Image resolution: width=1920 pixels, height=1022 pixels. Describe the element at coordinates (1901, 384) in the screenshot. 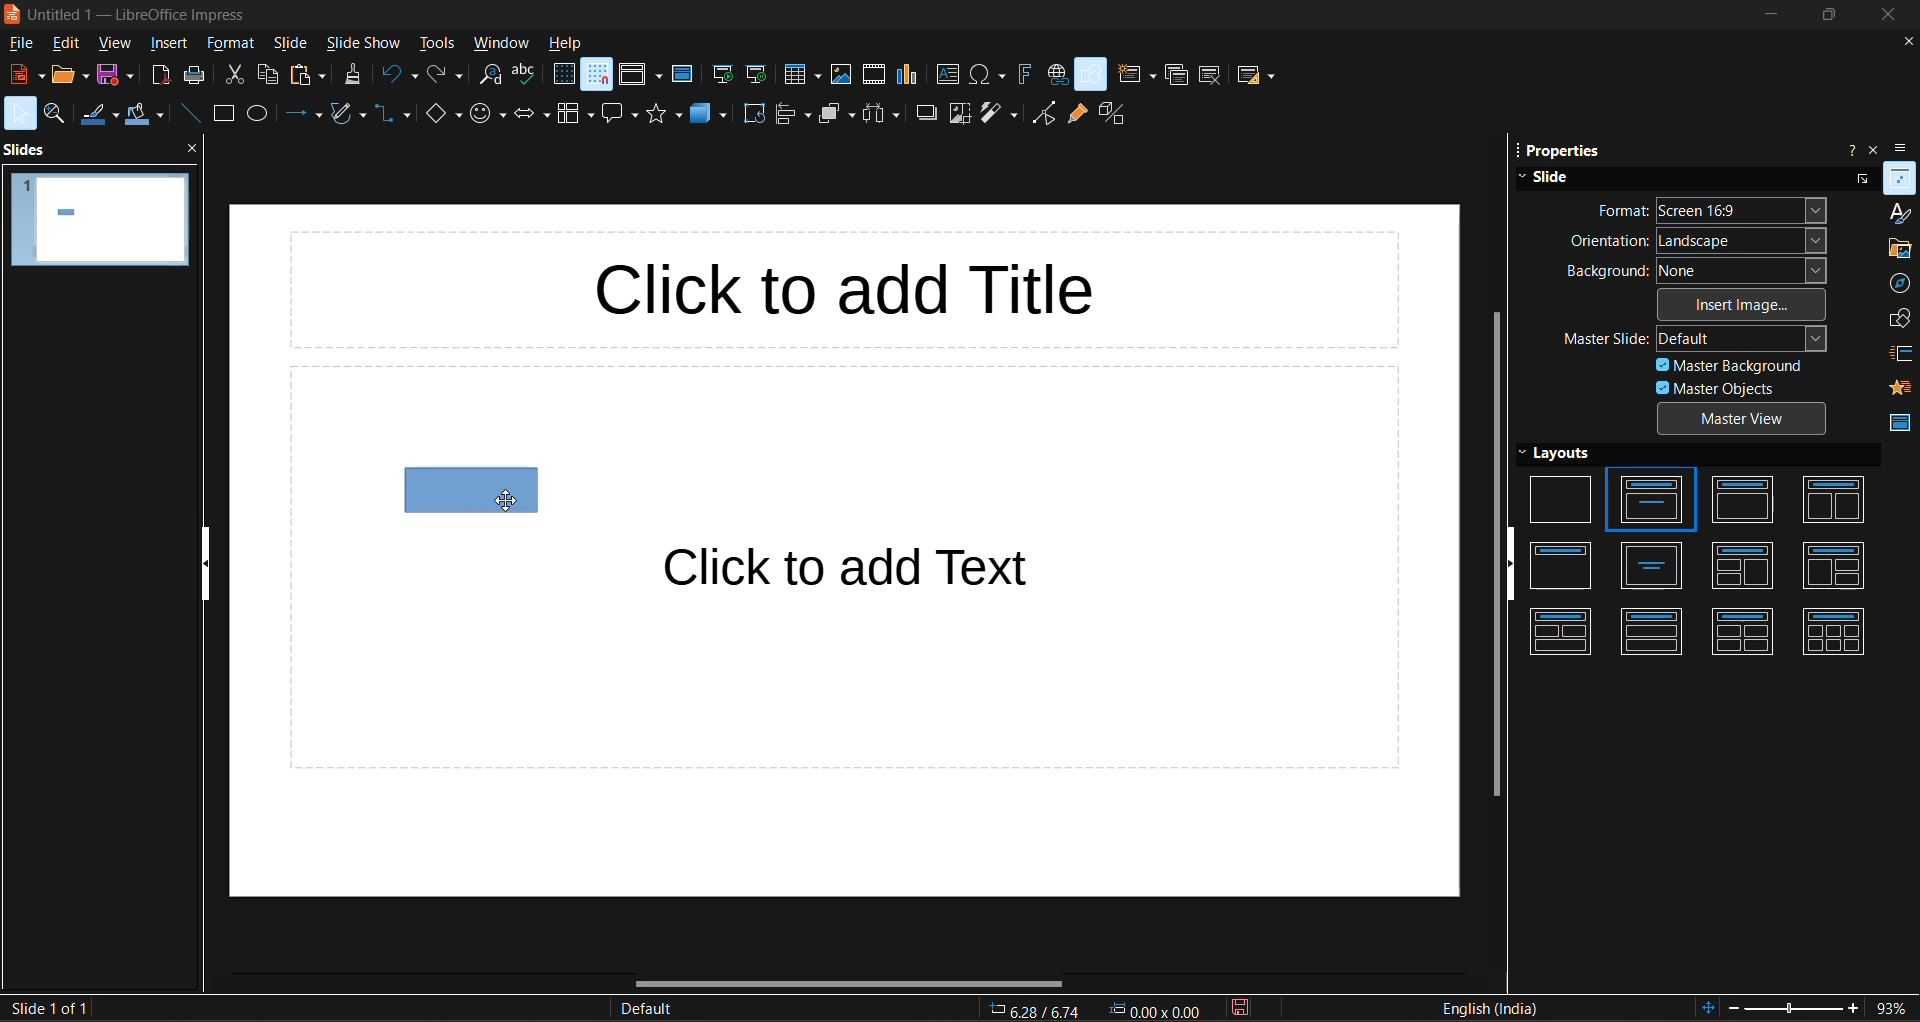

I see `animation` at that location.